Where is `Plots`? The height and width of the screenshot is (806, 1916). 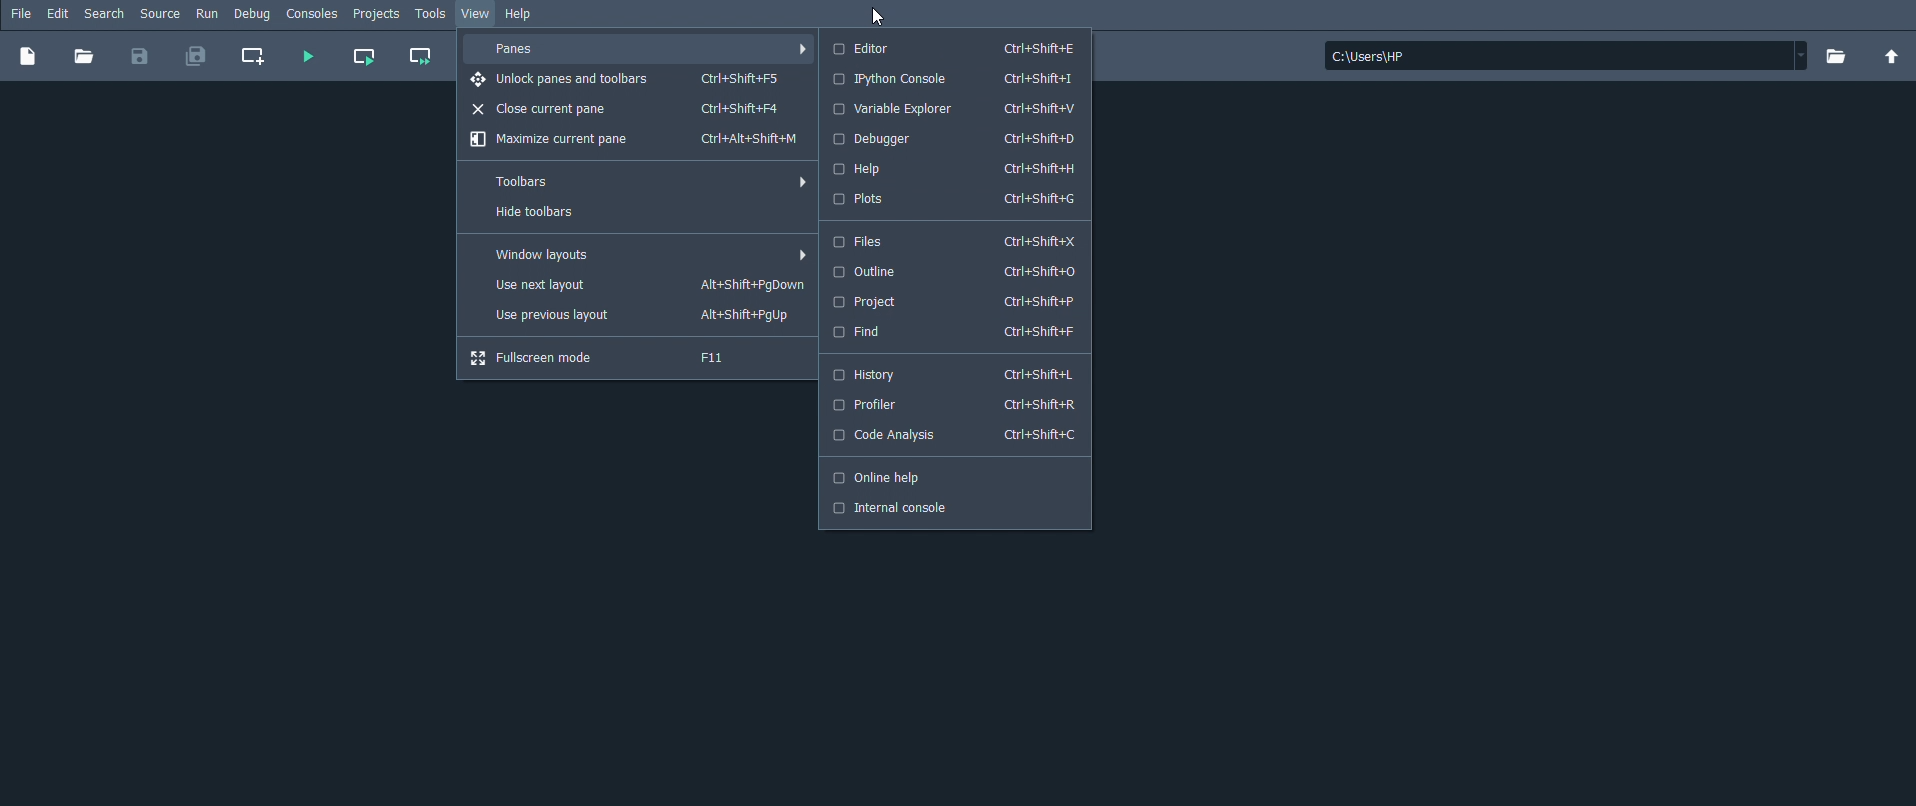 Plots is located at coordinates (961, 199).